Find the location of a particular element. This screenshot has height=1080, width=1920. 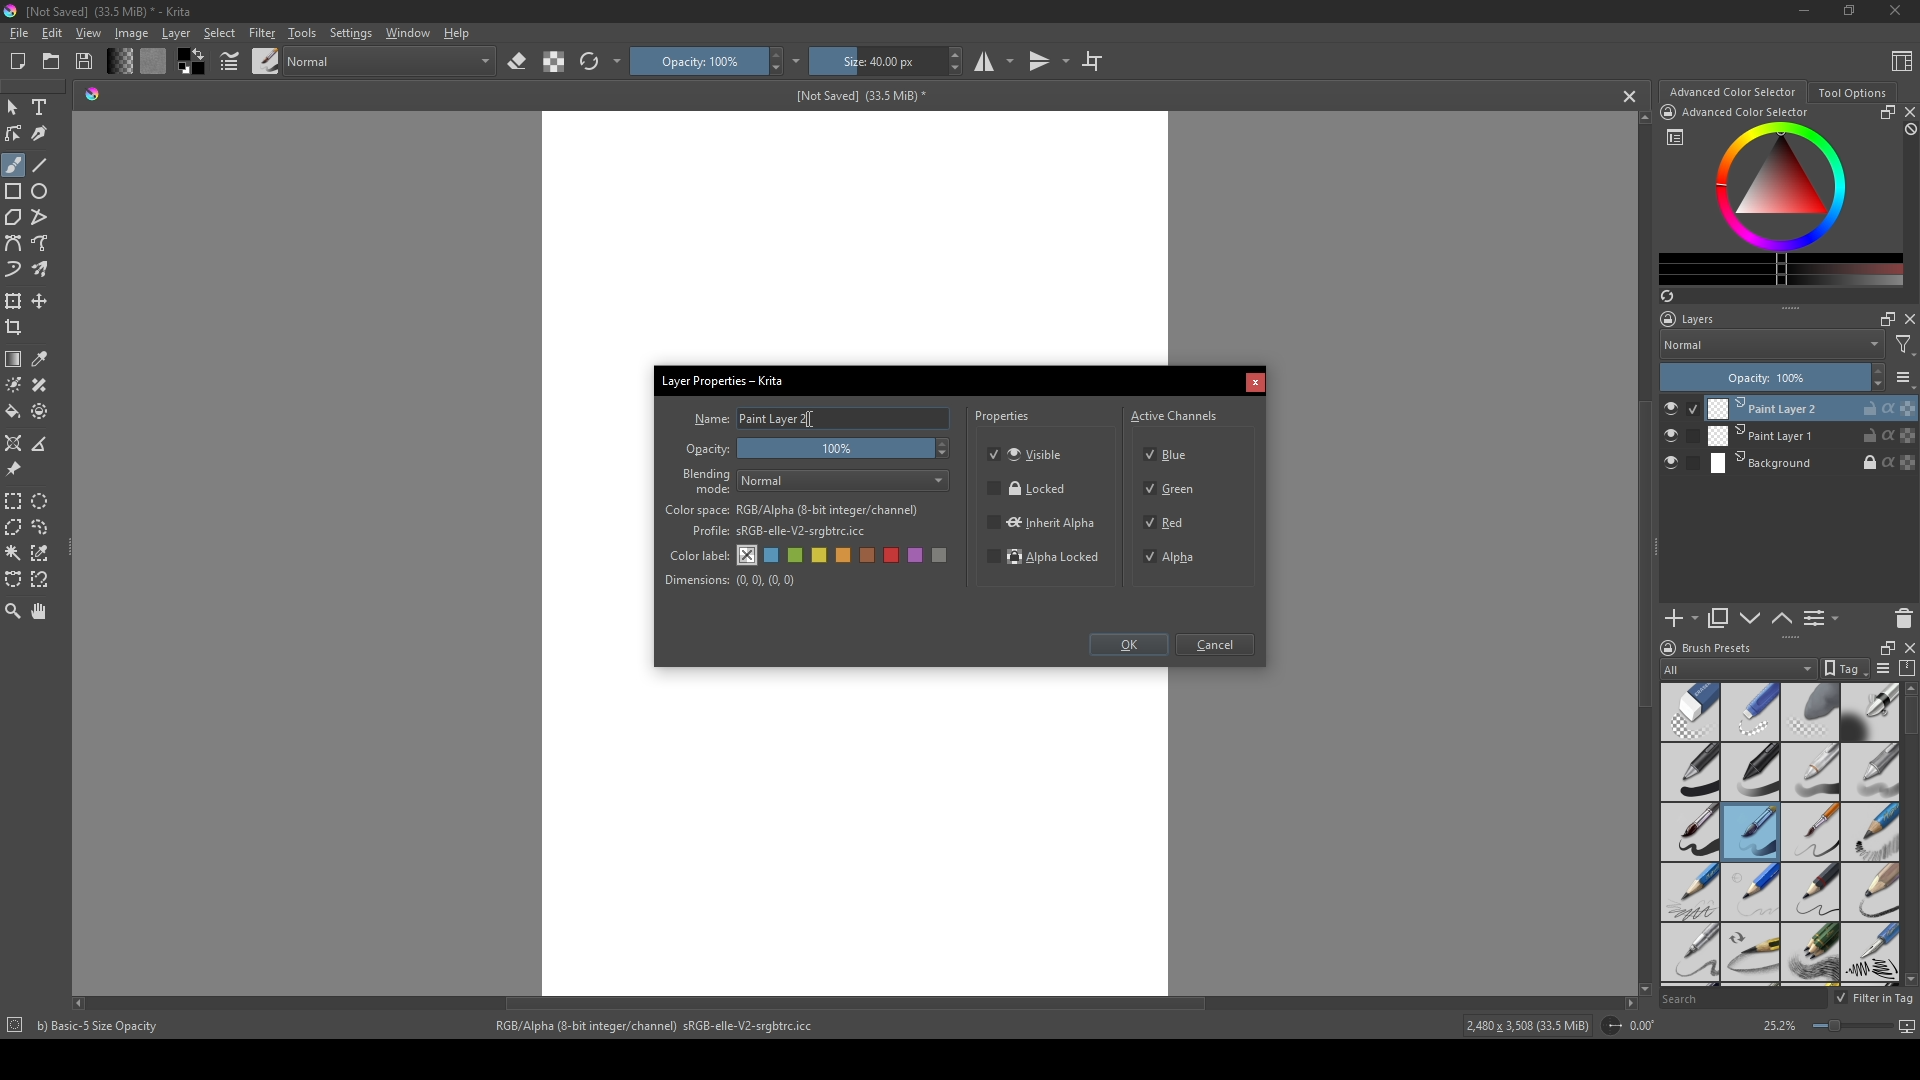

add new is located at coordinates (1680, 619).